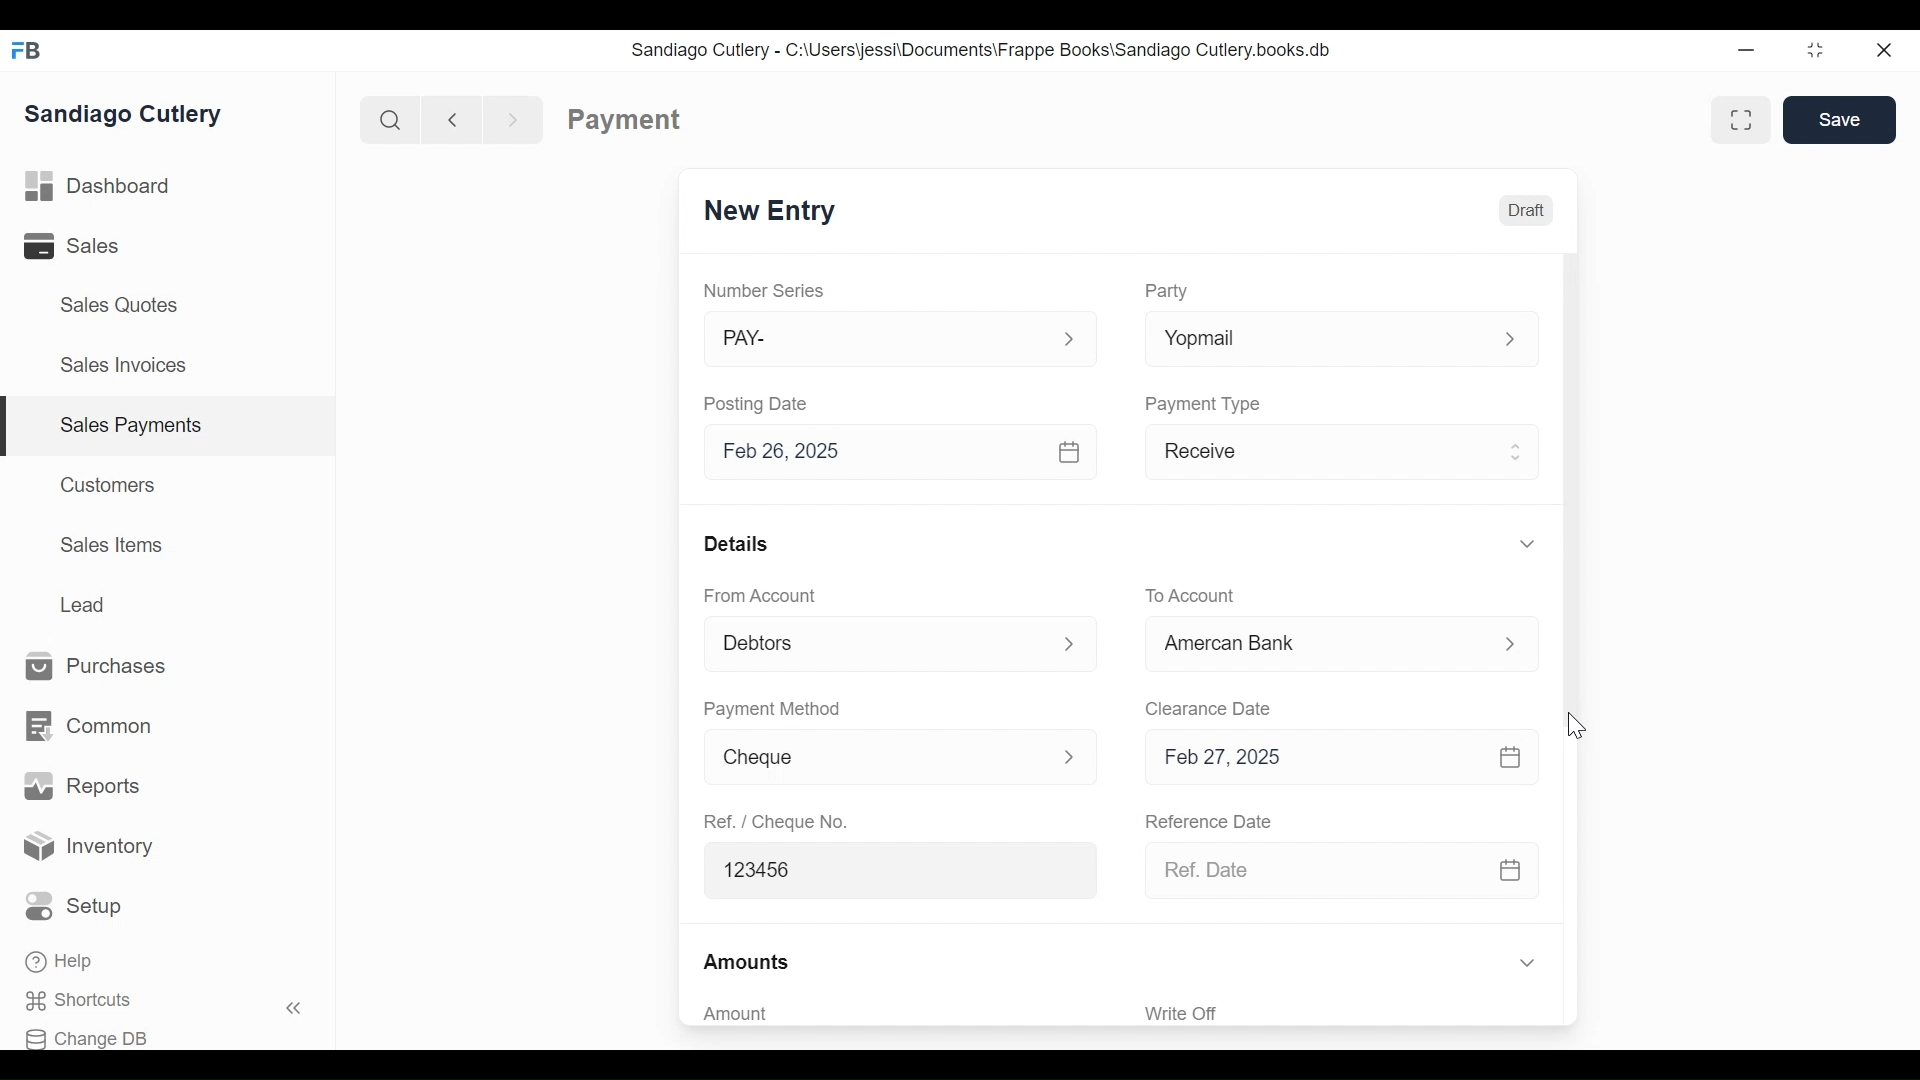  I want to click on Navigate forward, so click(514, 118).